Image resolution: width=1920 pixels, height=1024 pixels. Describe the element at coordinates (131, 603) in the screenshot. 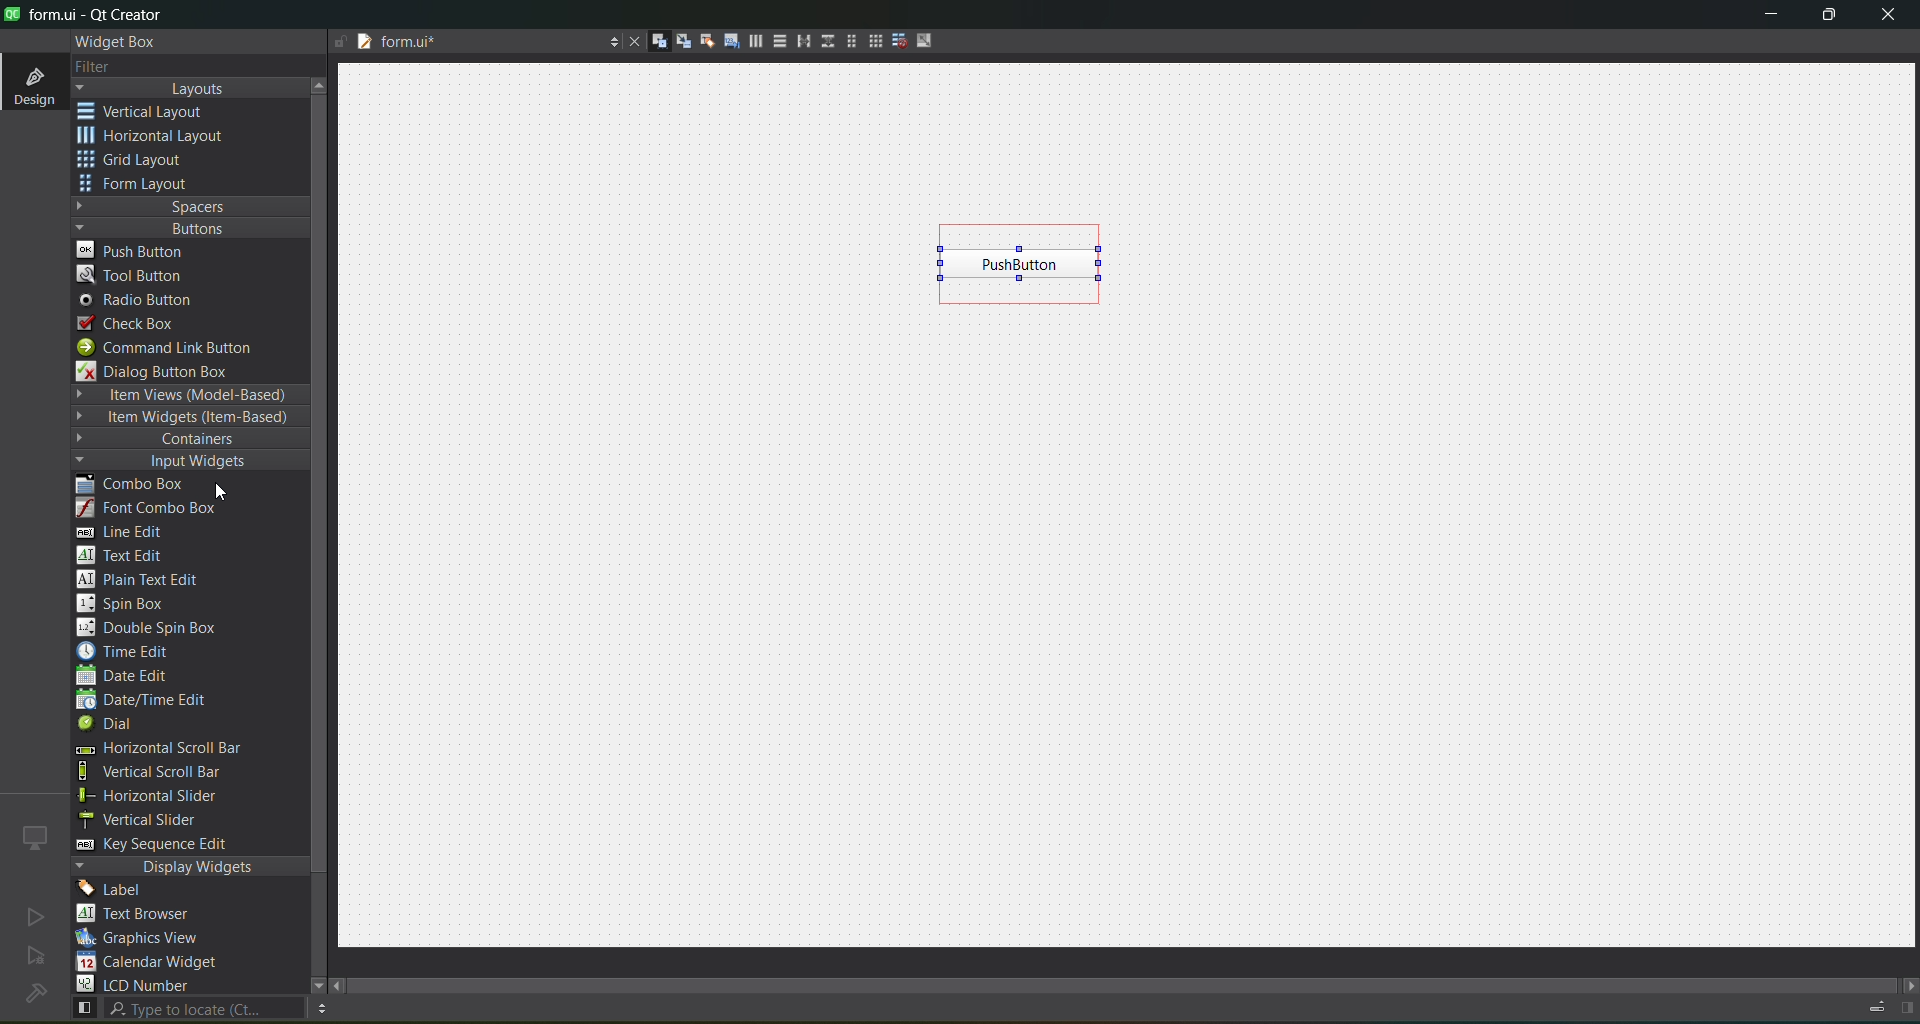

I see `spin box` at that location.